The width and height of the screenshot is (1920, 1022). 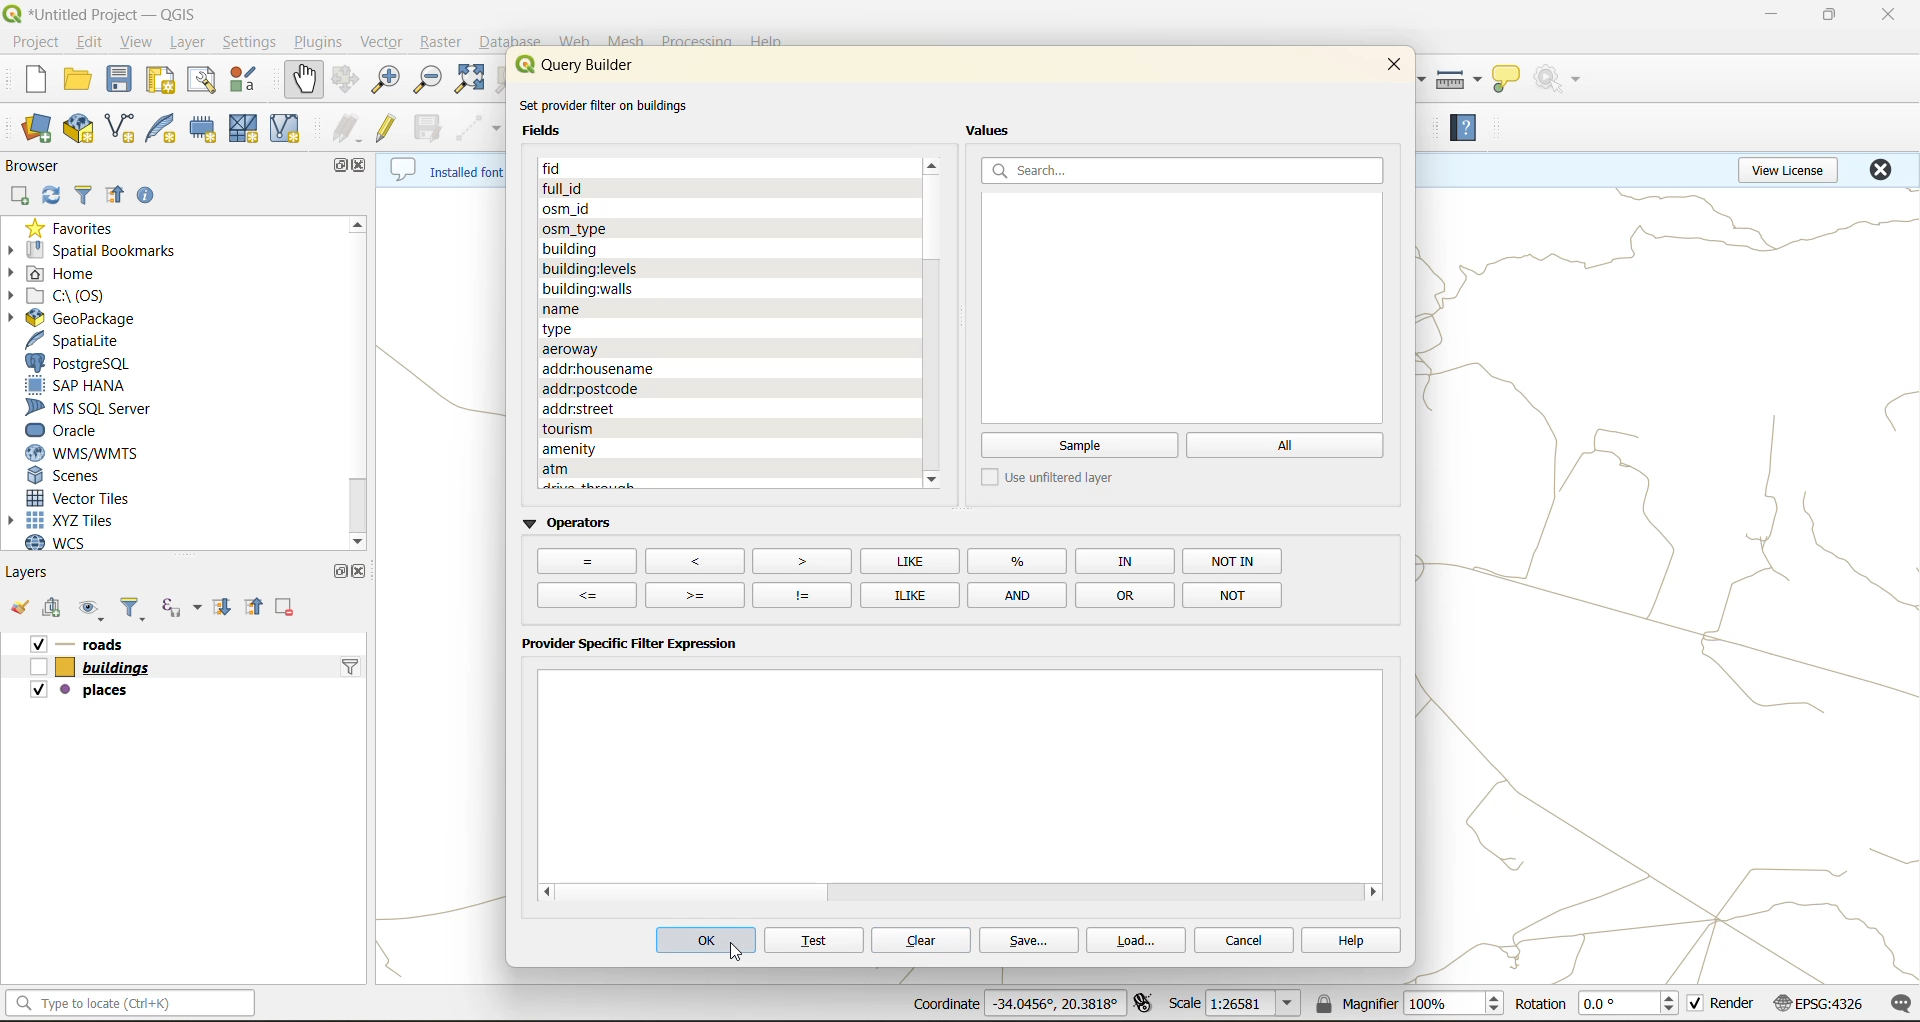 What do you see at coordinates (1020, 560) in the screenshot?
I see `opertators` at bounding box center [1020, 560].